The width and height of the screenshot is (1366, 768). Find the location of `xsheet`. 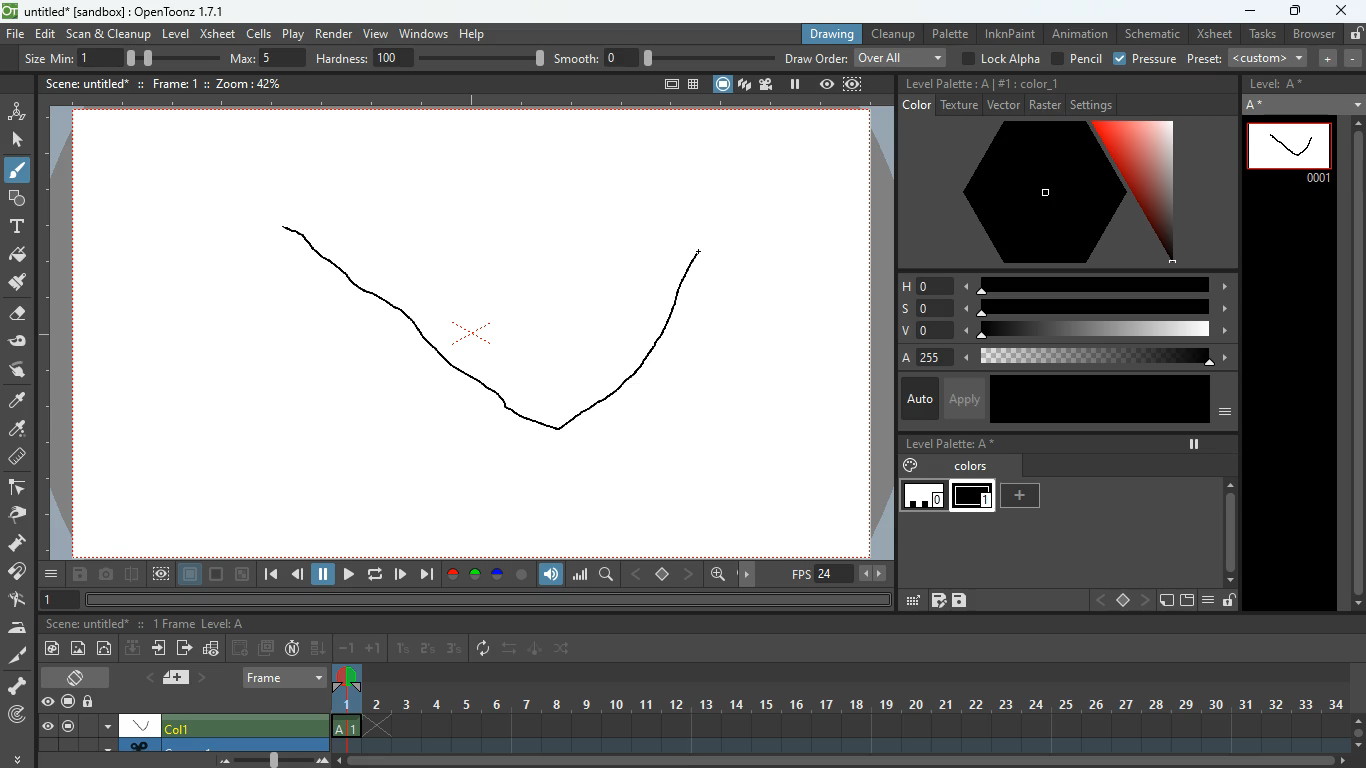

xsheet is located at coordinates (1213, 34).